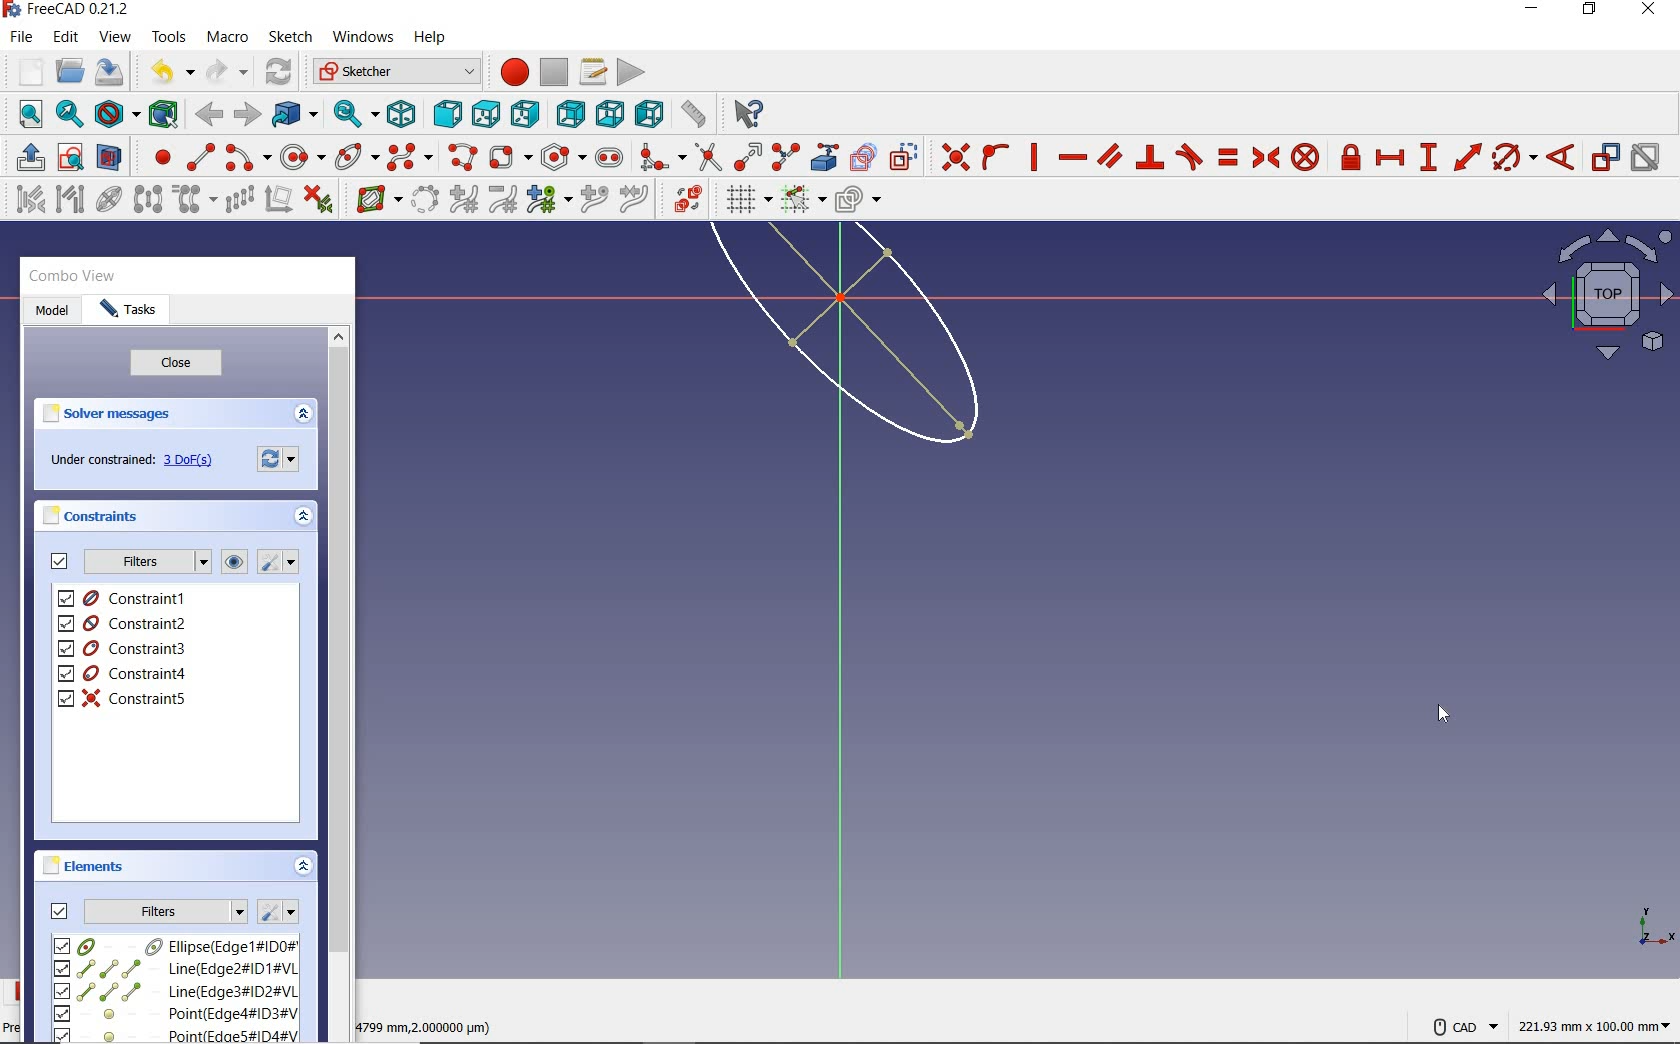 The height and width of the screenshot is (1044, 1680). What do you see at coordinates (302, 415) in the screenshot?
I see `collapse` at bounding box center [302, 415].